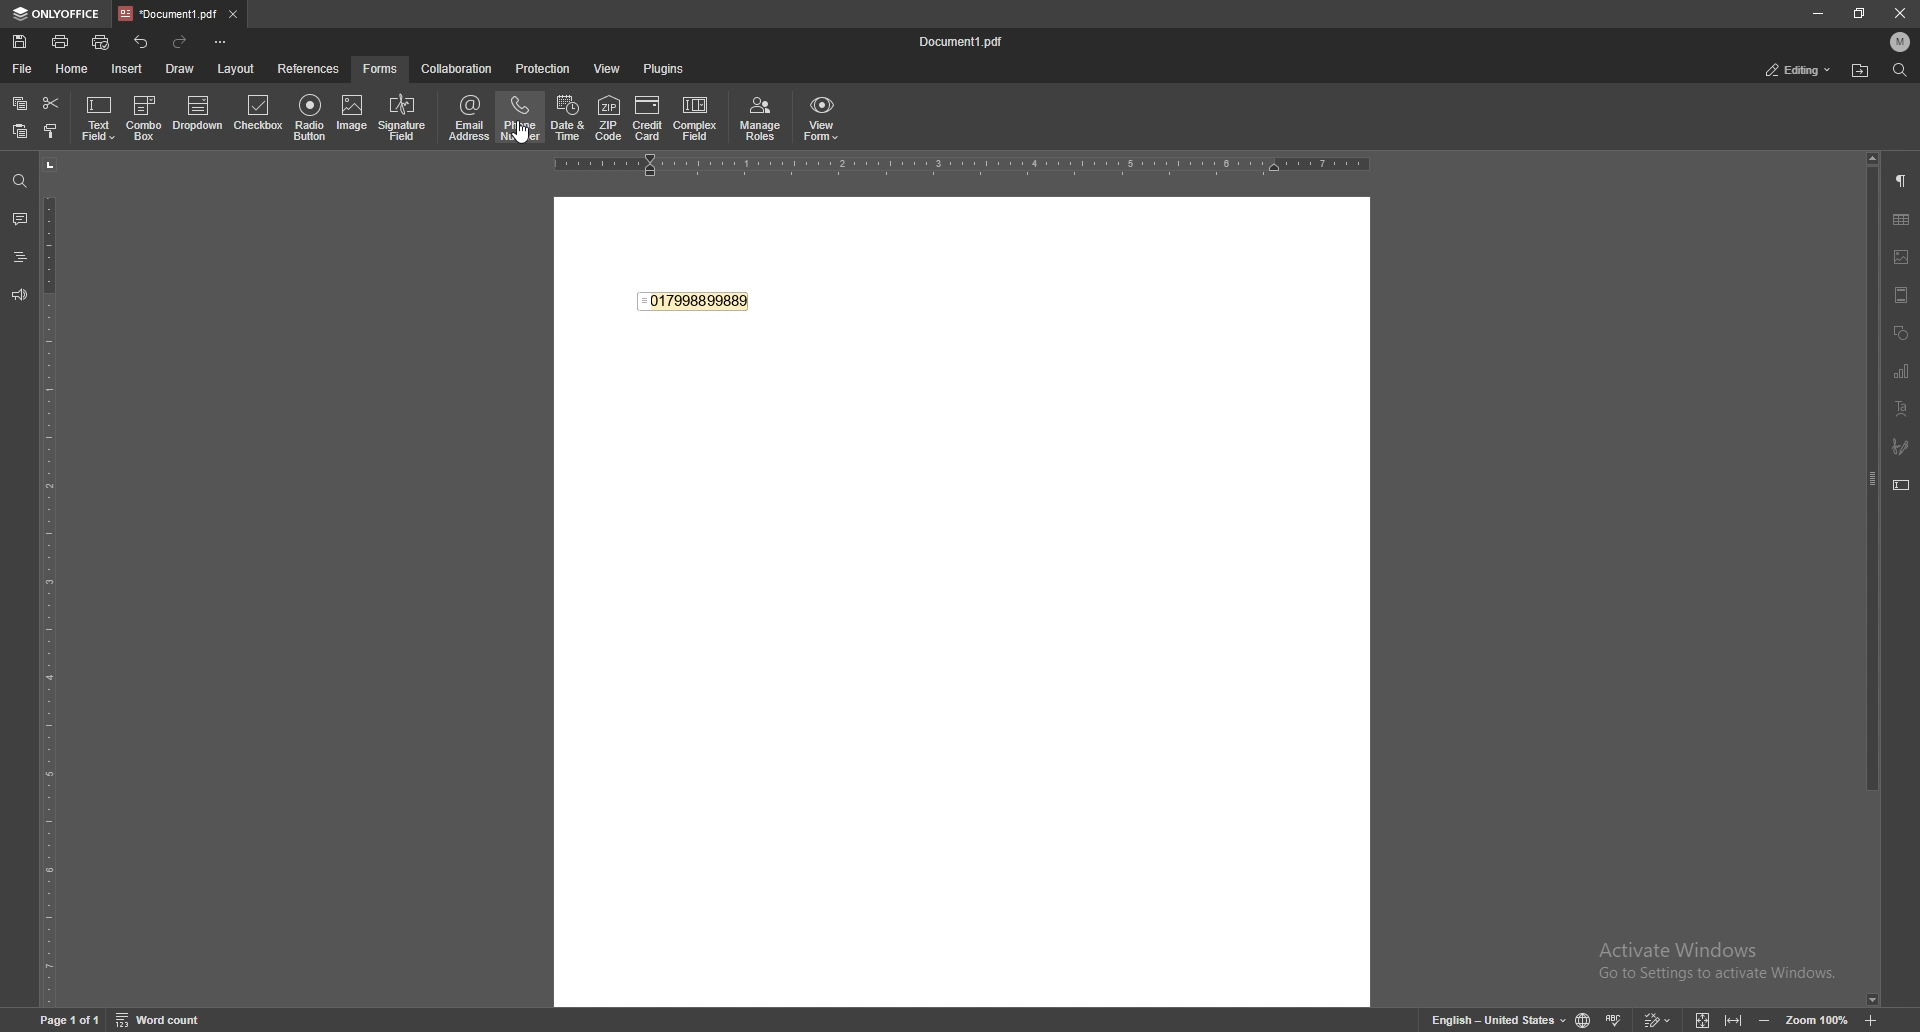 This screenshot has width=1920, height=1032. What do you see at coordinates (568, 119) in the screenshot?
I see `date and time` at bounding box center [568, 119].